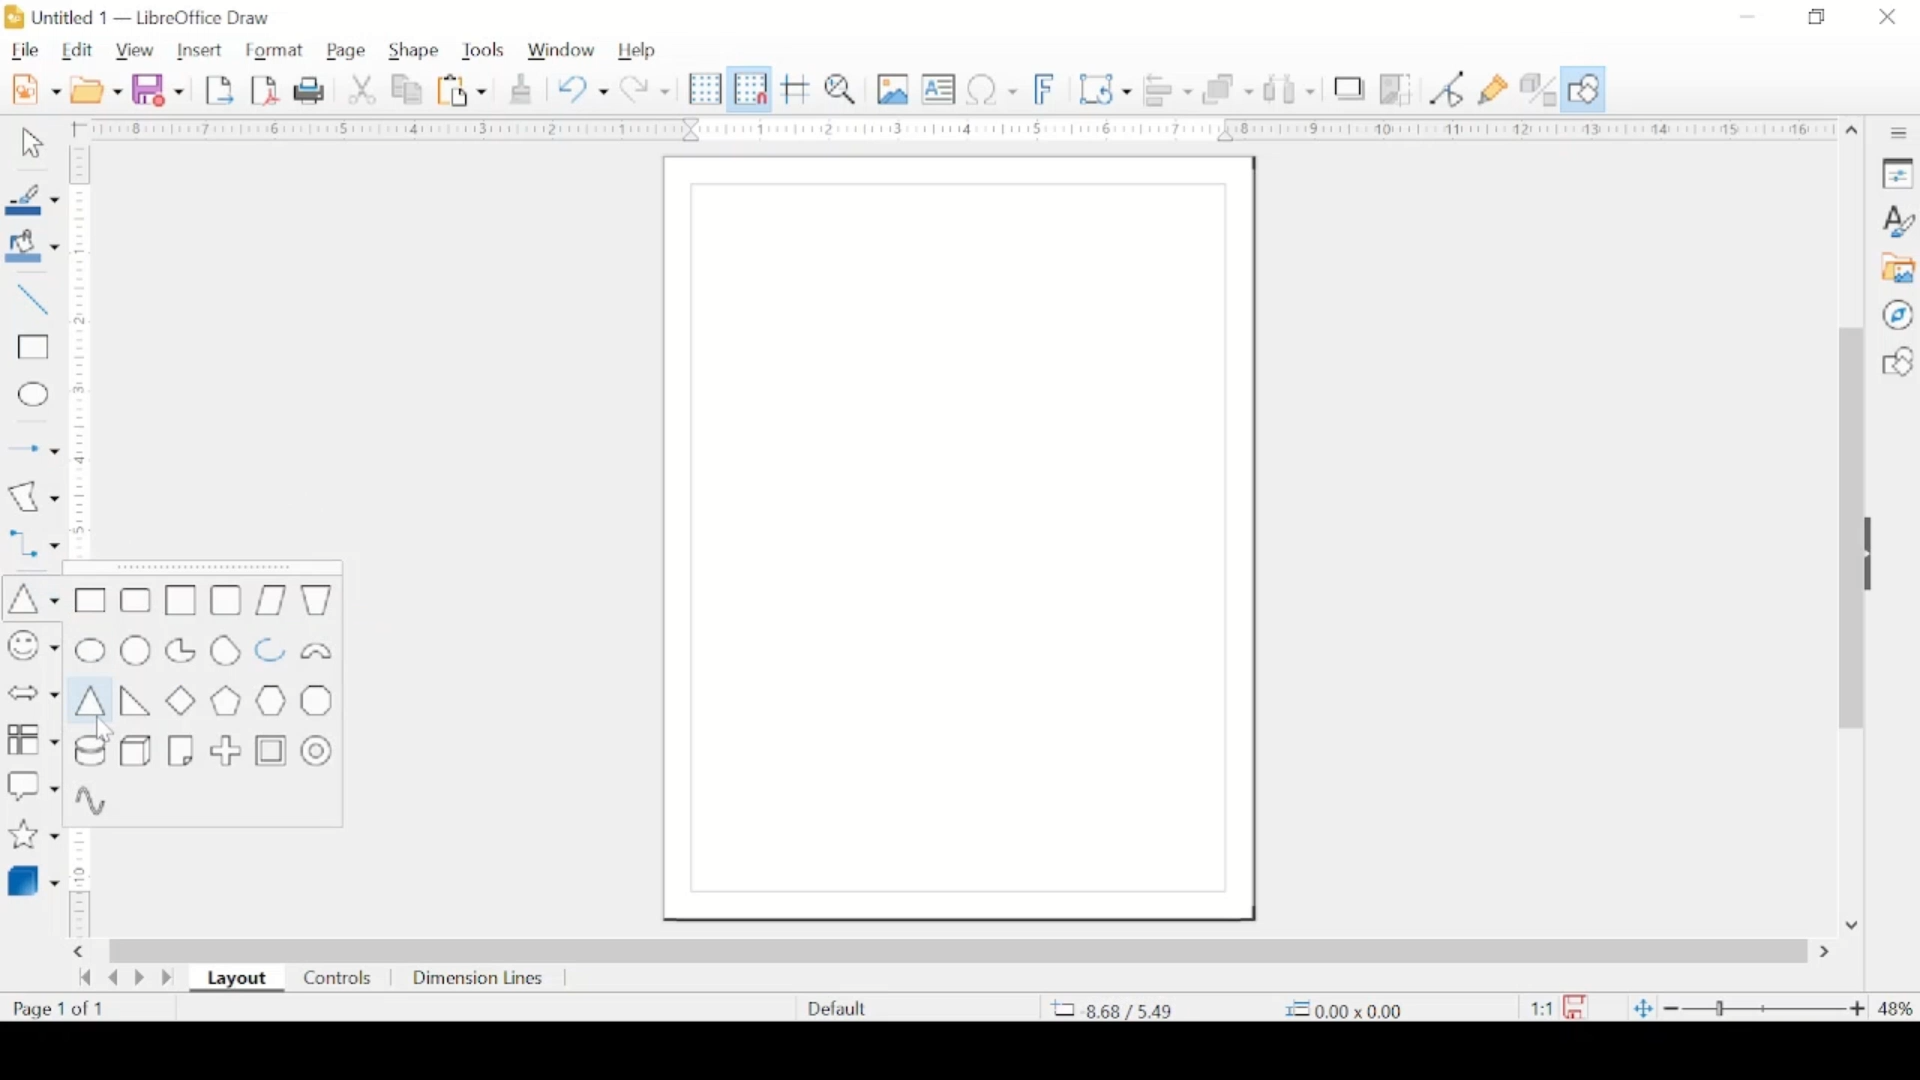  I want to click on toggle point edit mode, so click(1446, 89).